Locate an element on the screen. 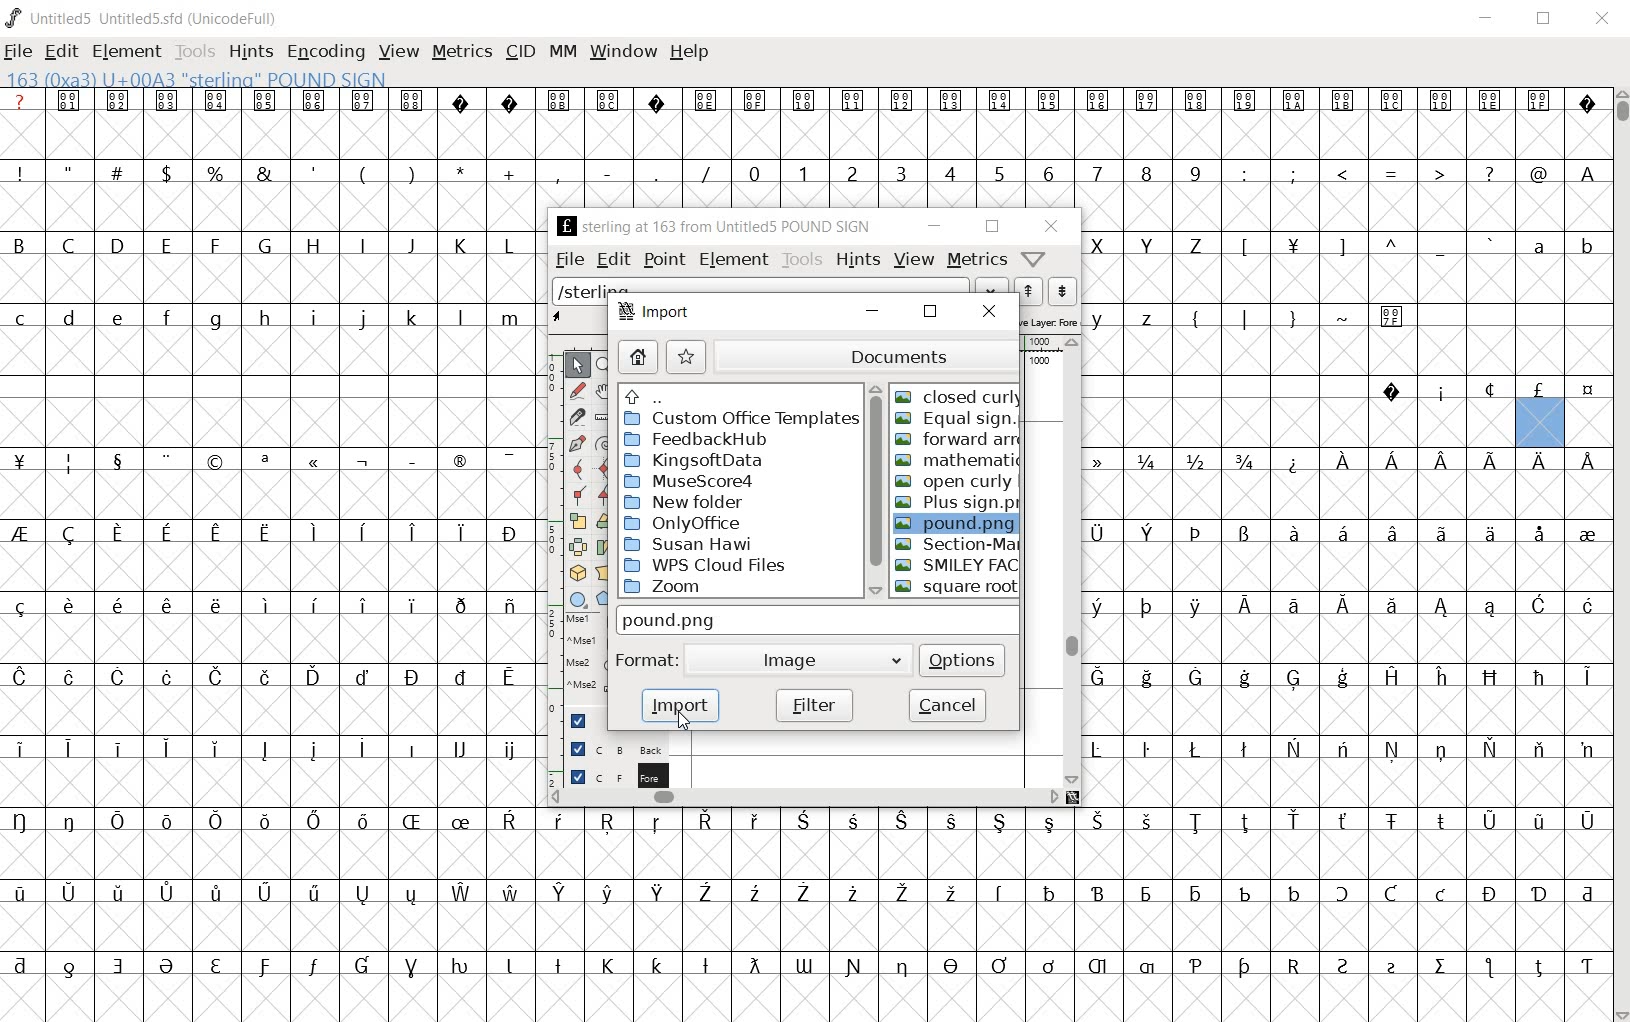 This screenshot has width=1630, height=1022. active layer is located at coordinates (577, 318).